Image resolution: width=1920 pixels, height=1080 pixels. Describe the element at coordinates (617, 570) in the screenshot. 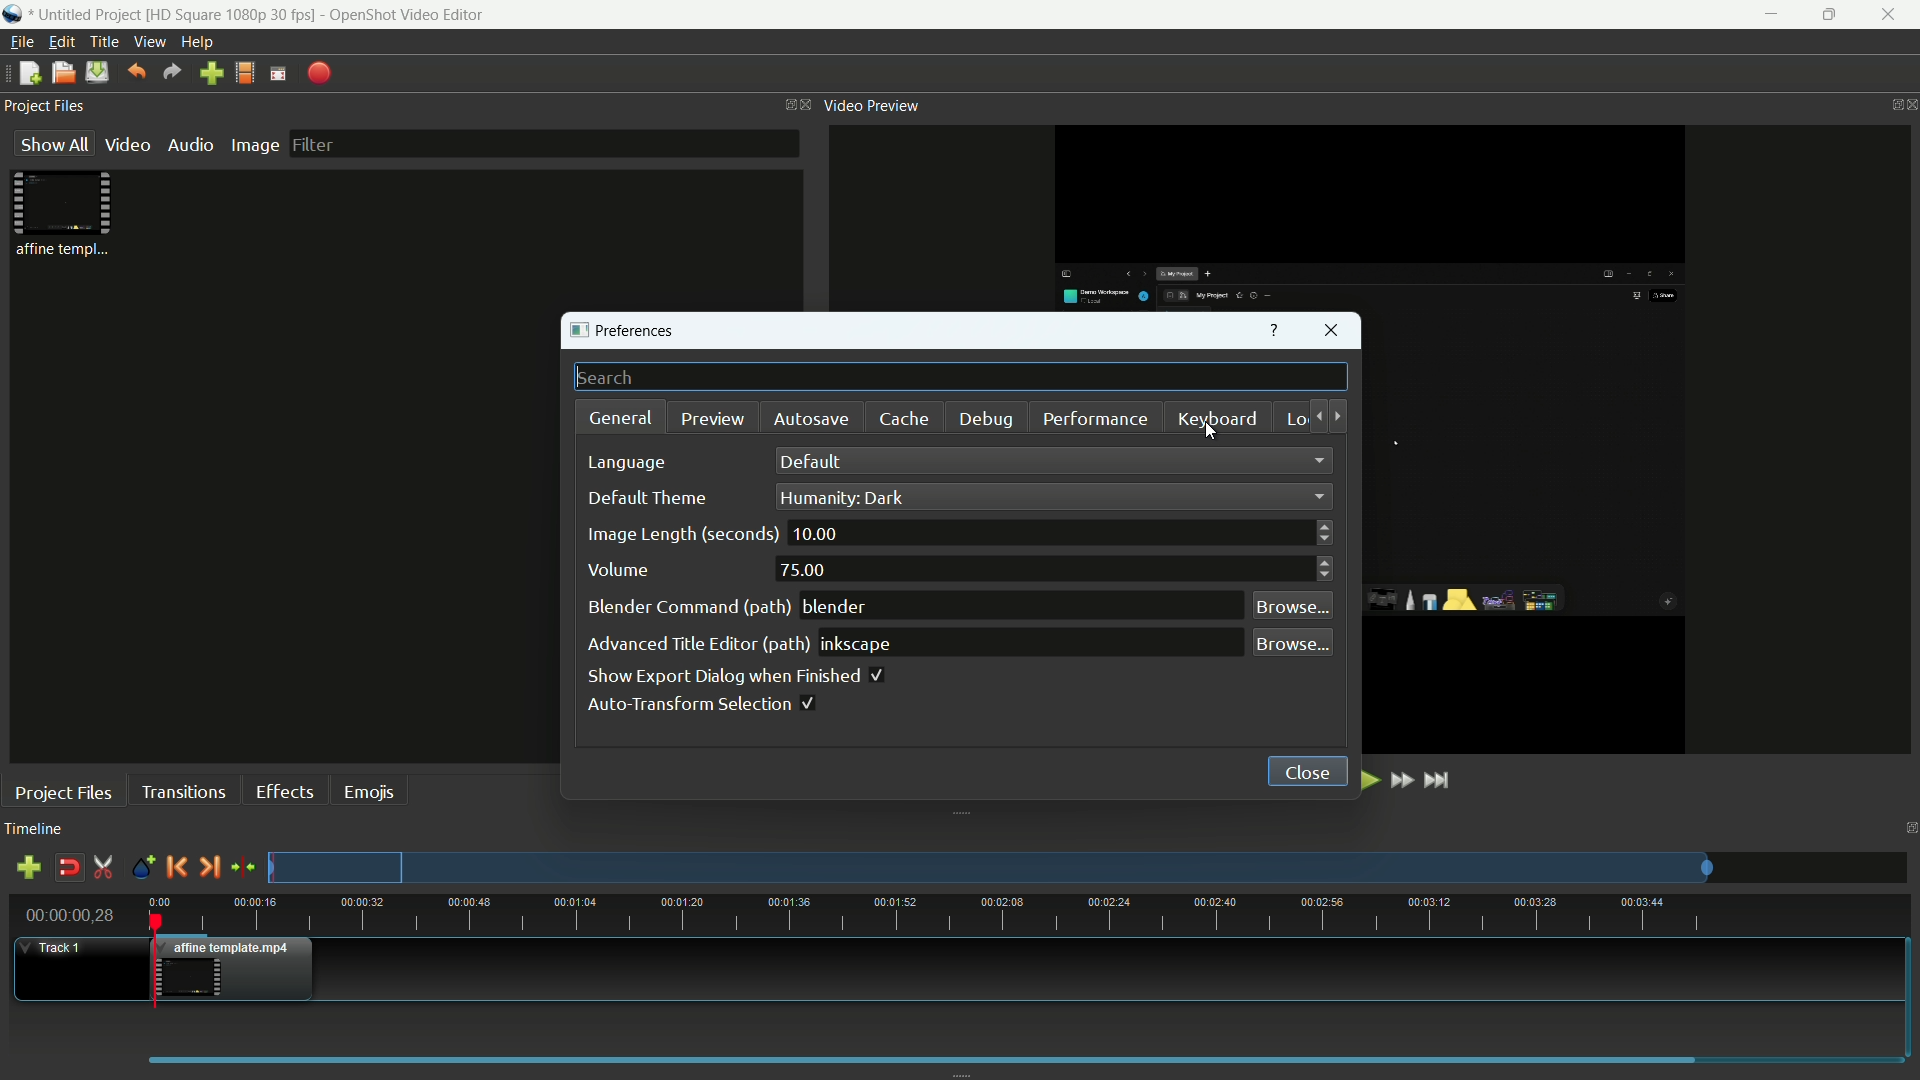

I see `volume` at that location.